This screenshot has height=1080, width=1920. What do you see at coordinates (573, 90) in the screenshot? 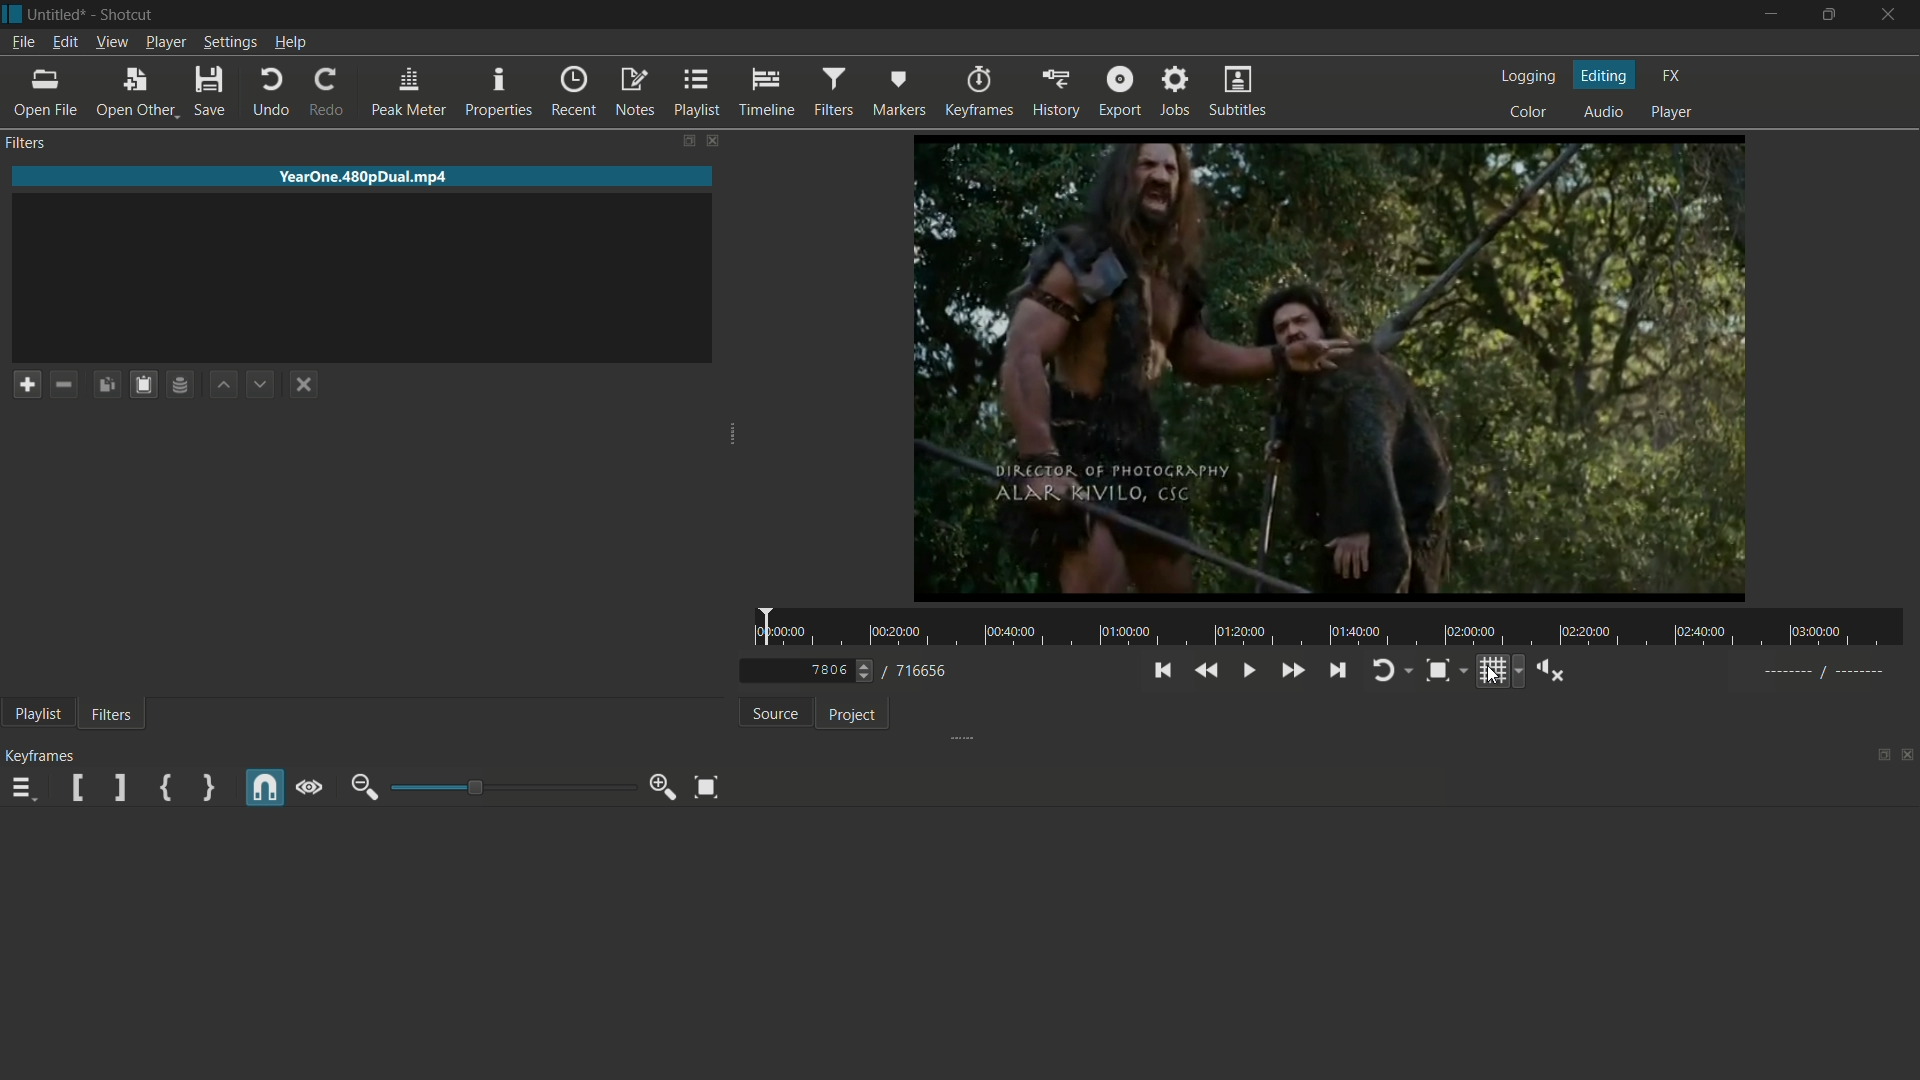
I see `recent` at bounding box center [573, 90].